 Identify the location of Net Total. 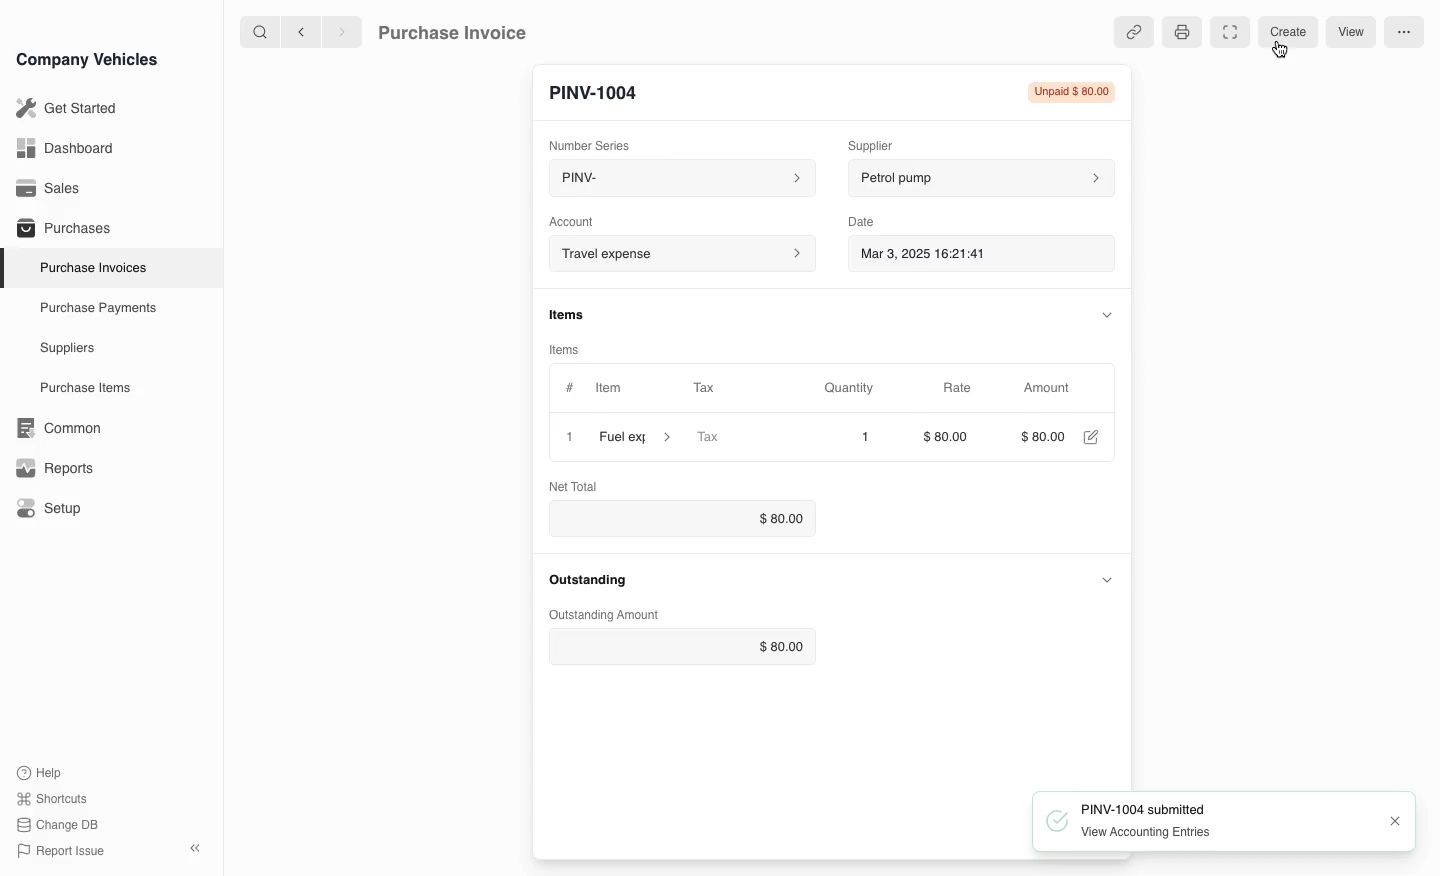
(577, 485).